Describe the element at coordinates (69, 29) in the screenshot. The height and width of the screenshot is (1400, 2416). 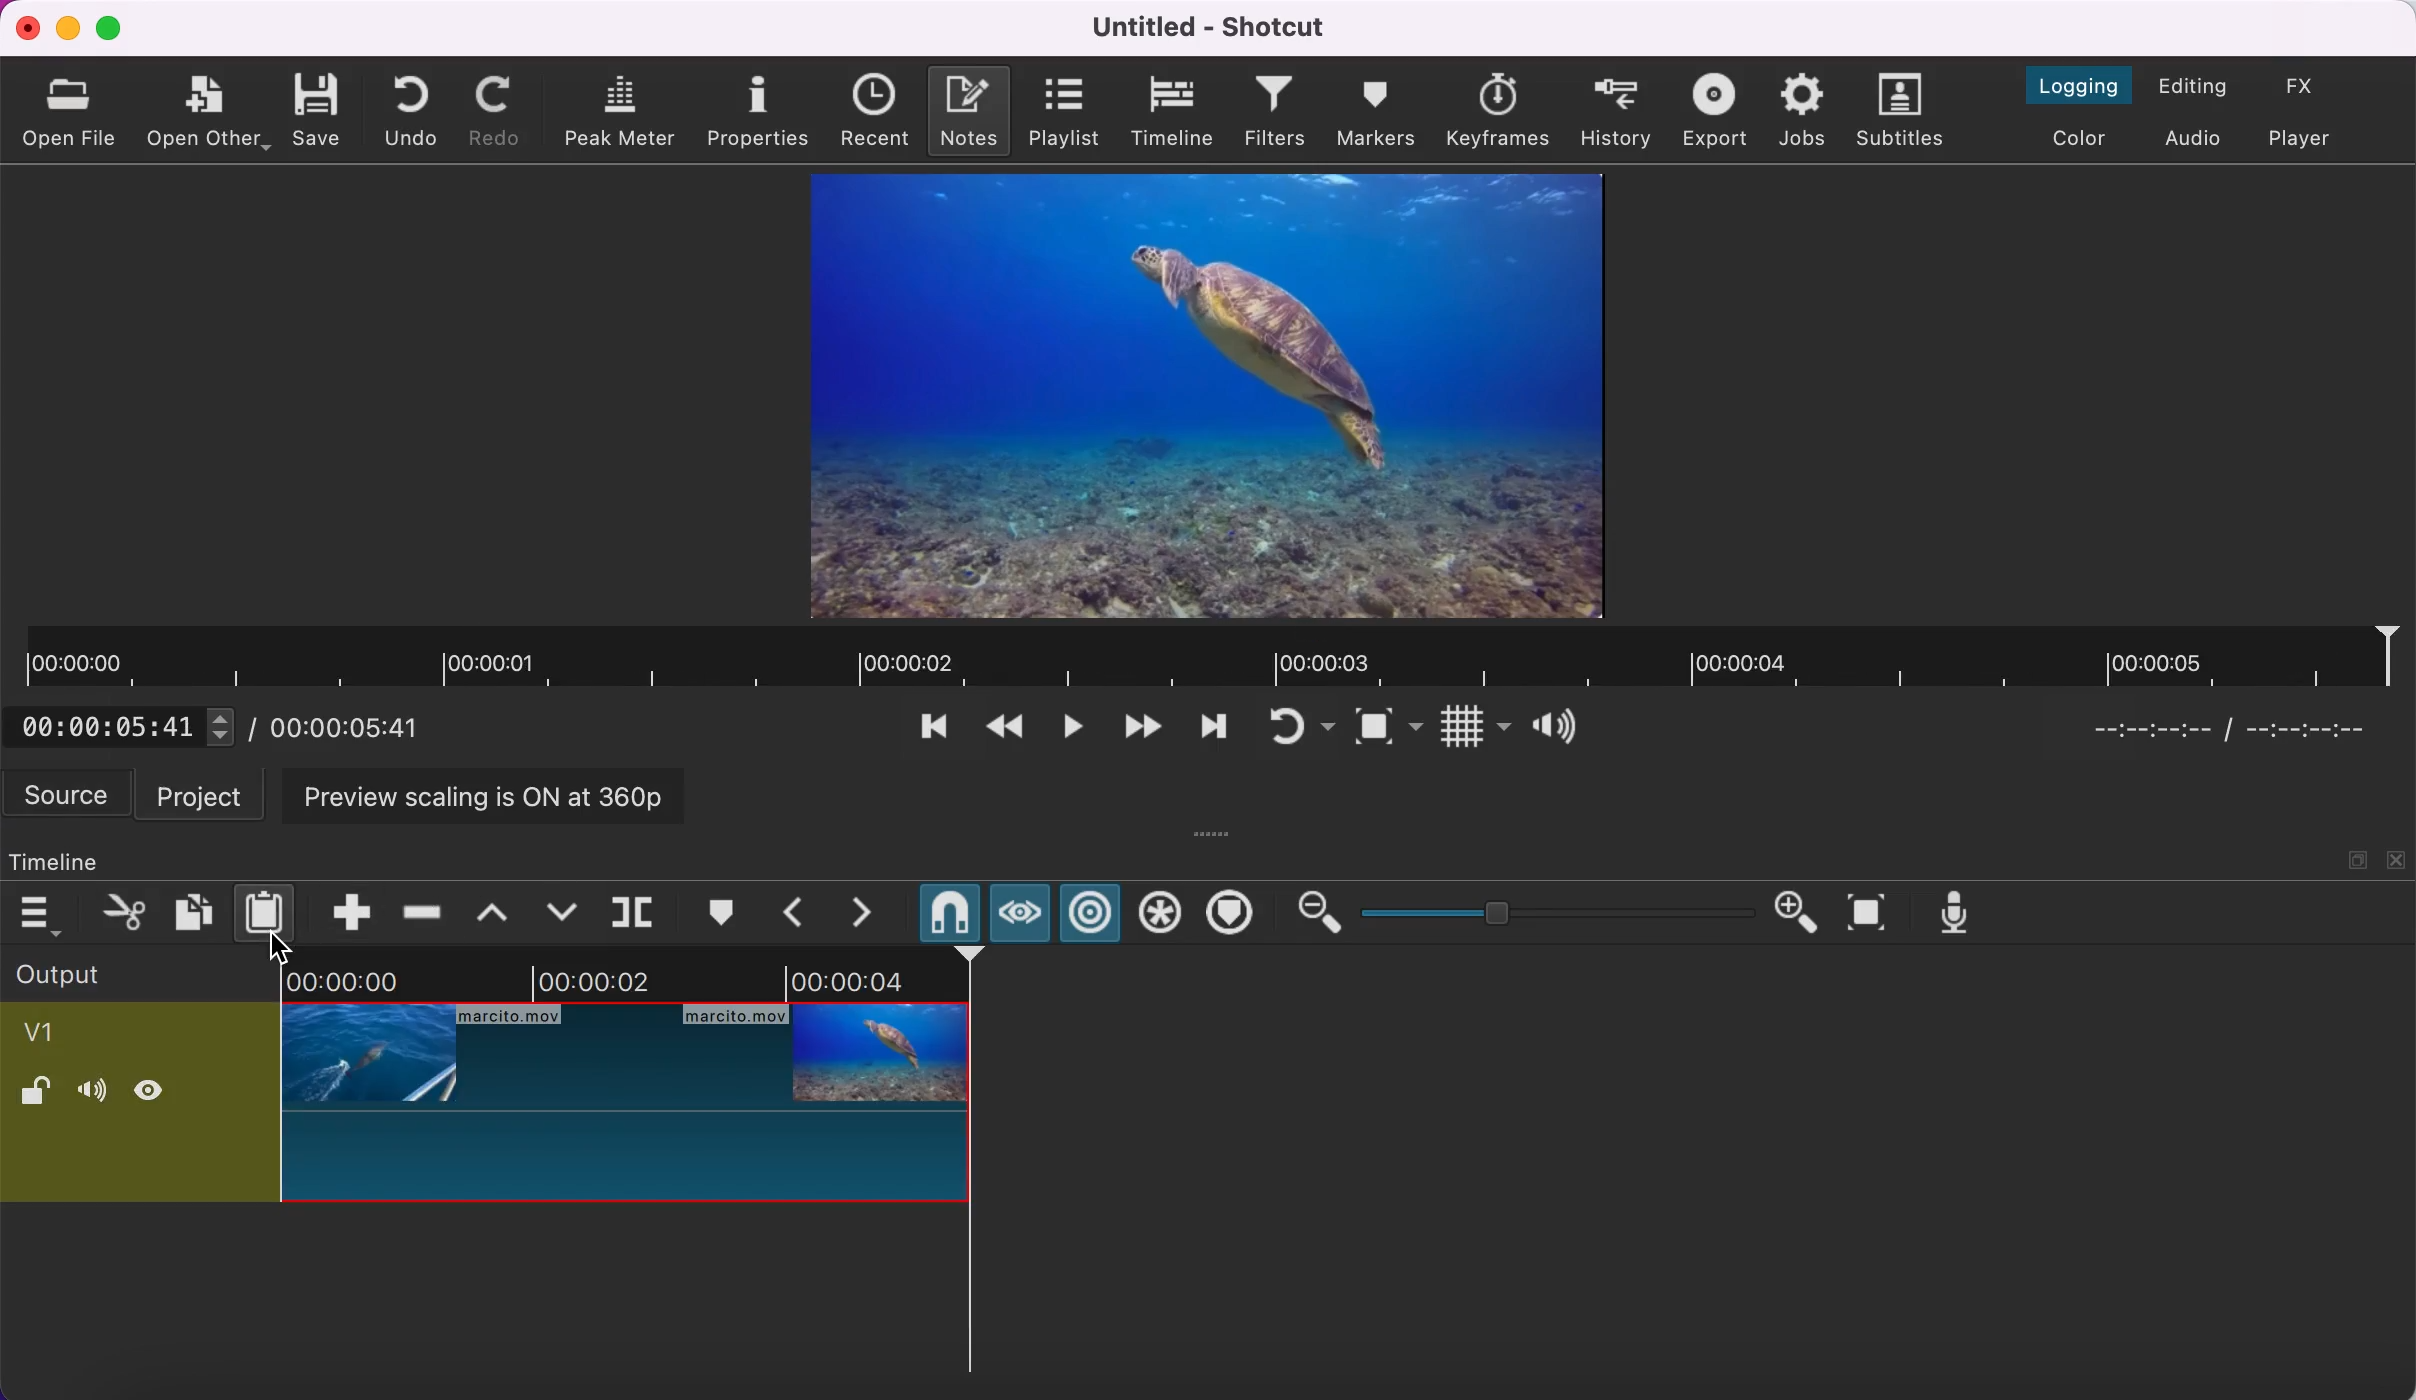
I see `minimize` at that location.